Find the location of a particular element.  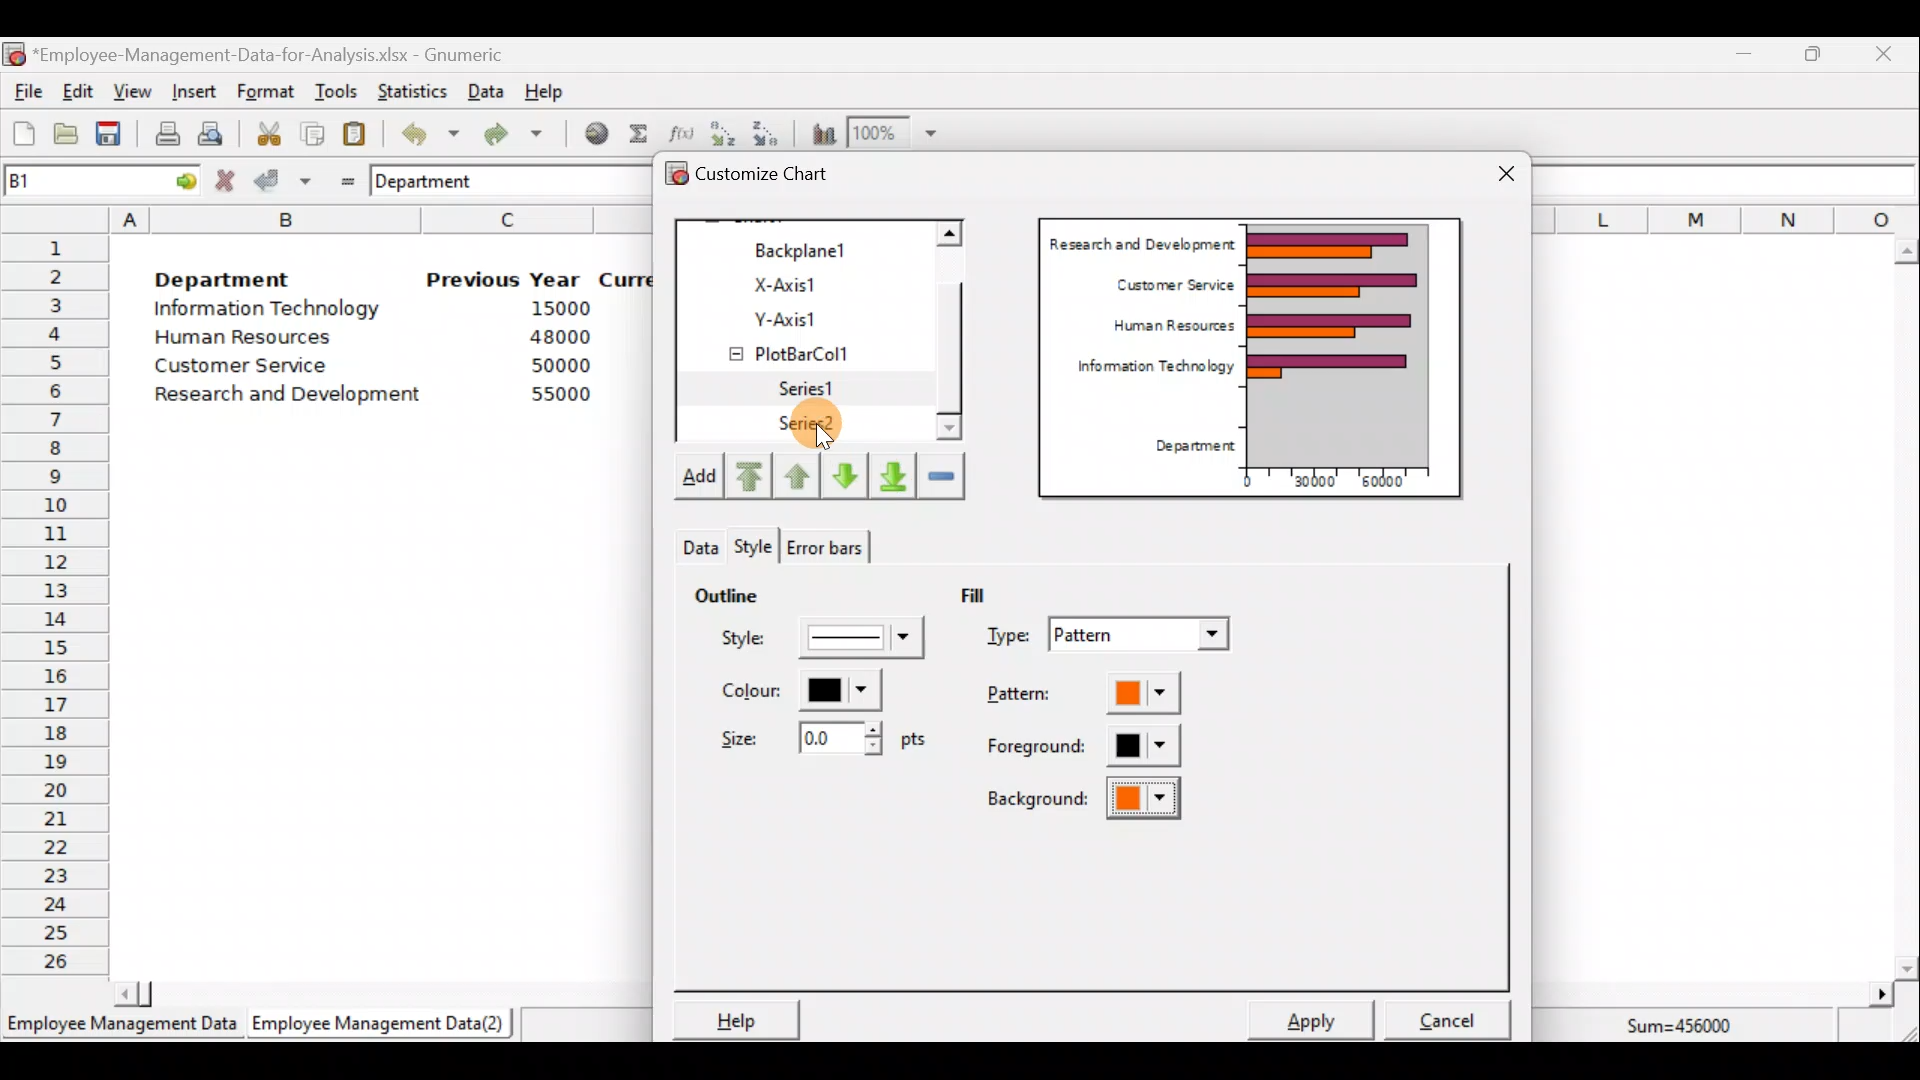

Department is located at coordinates (437, 180).